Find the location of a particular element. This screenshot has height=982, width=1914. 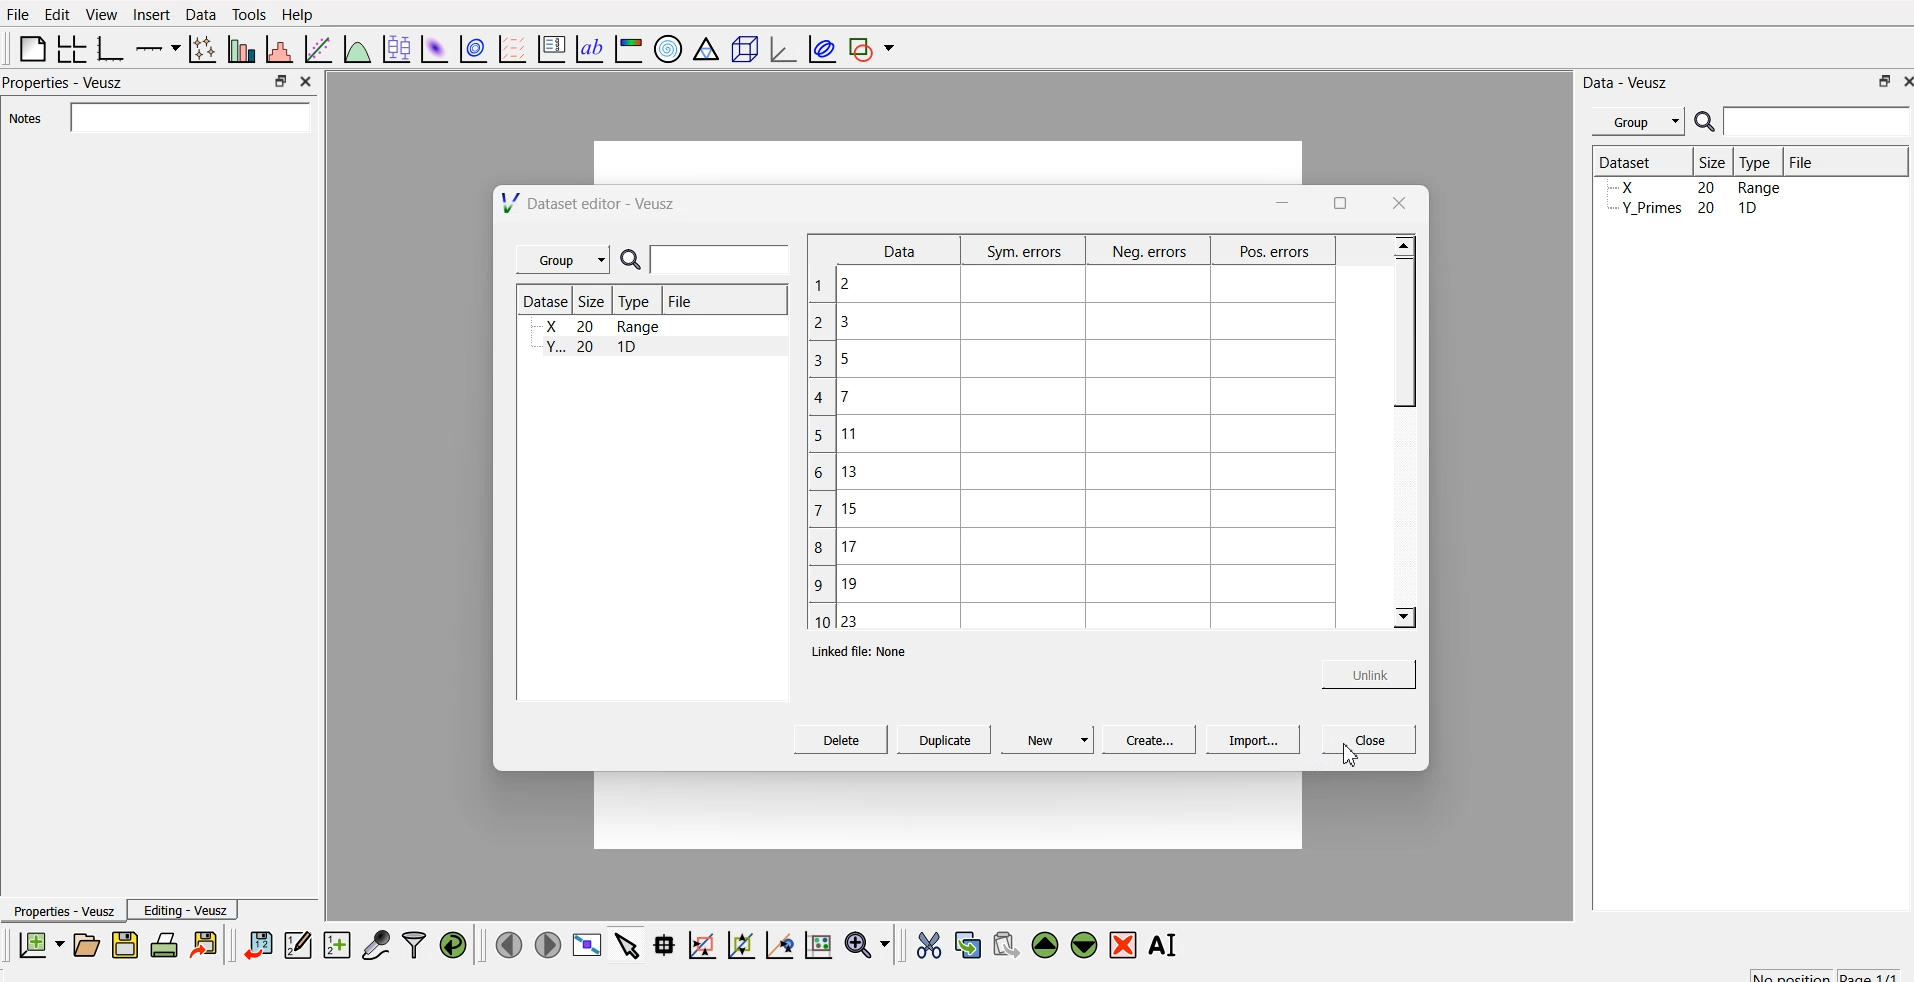

Sym. errors is located at coordinates (1023, 251).